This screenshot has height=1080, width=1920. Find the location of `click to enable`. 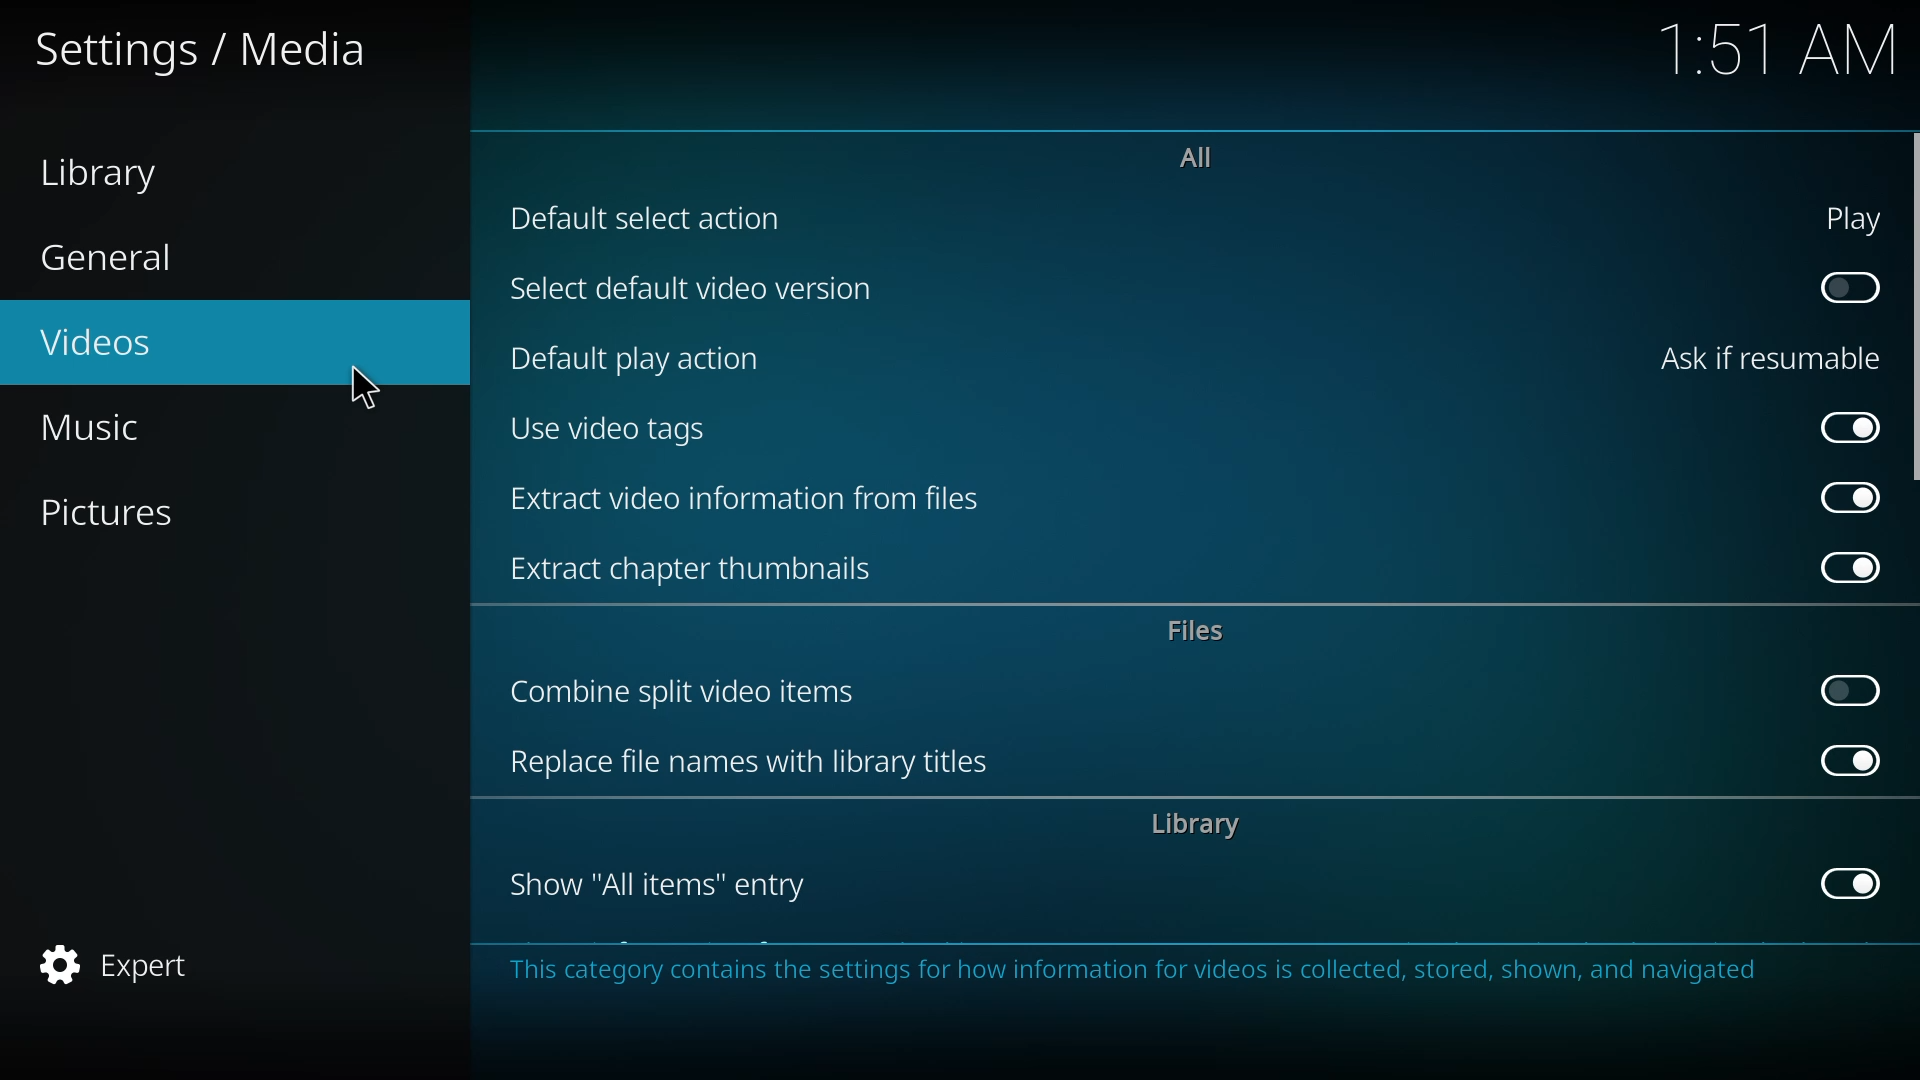

click to enable is located at coordinates (1842, 287).